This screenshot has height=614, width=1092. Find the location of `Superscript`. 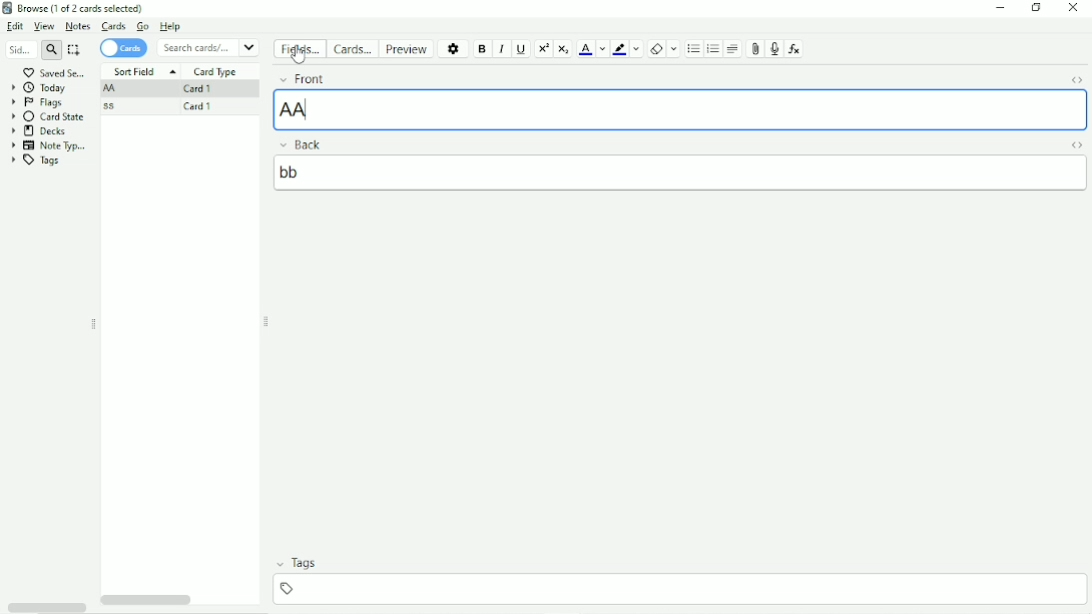

Superscript is located at coordinates (542, 50).